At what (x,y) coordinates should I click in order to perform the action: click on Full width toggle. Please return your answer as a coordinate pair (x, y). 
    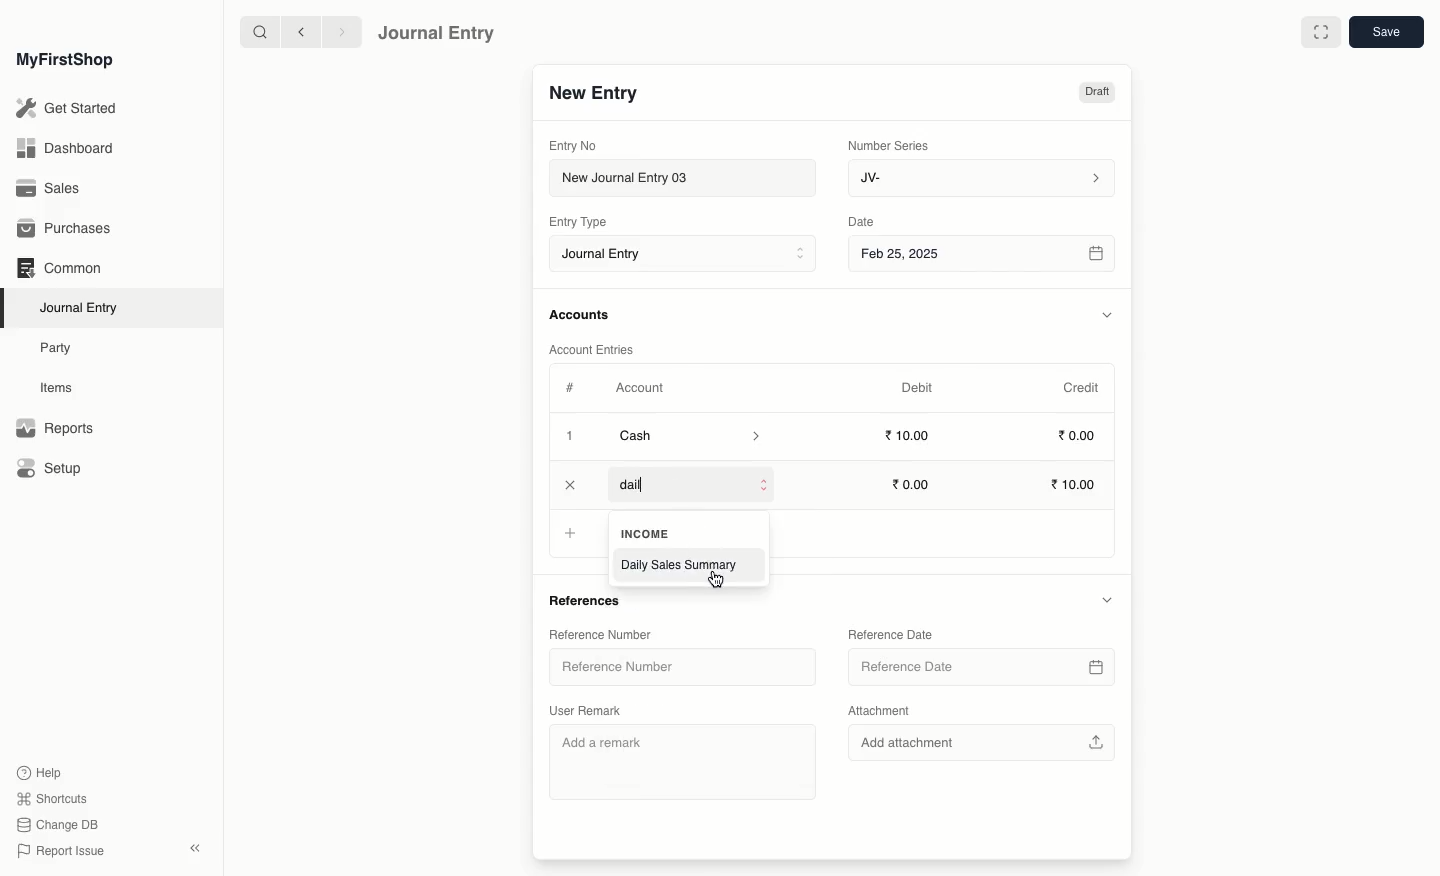
    Looking at the image, I should click on (1319, 33).